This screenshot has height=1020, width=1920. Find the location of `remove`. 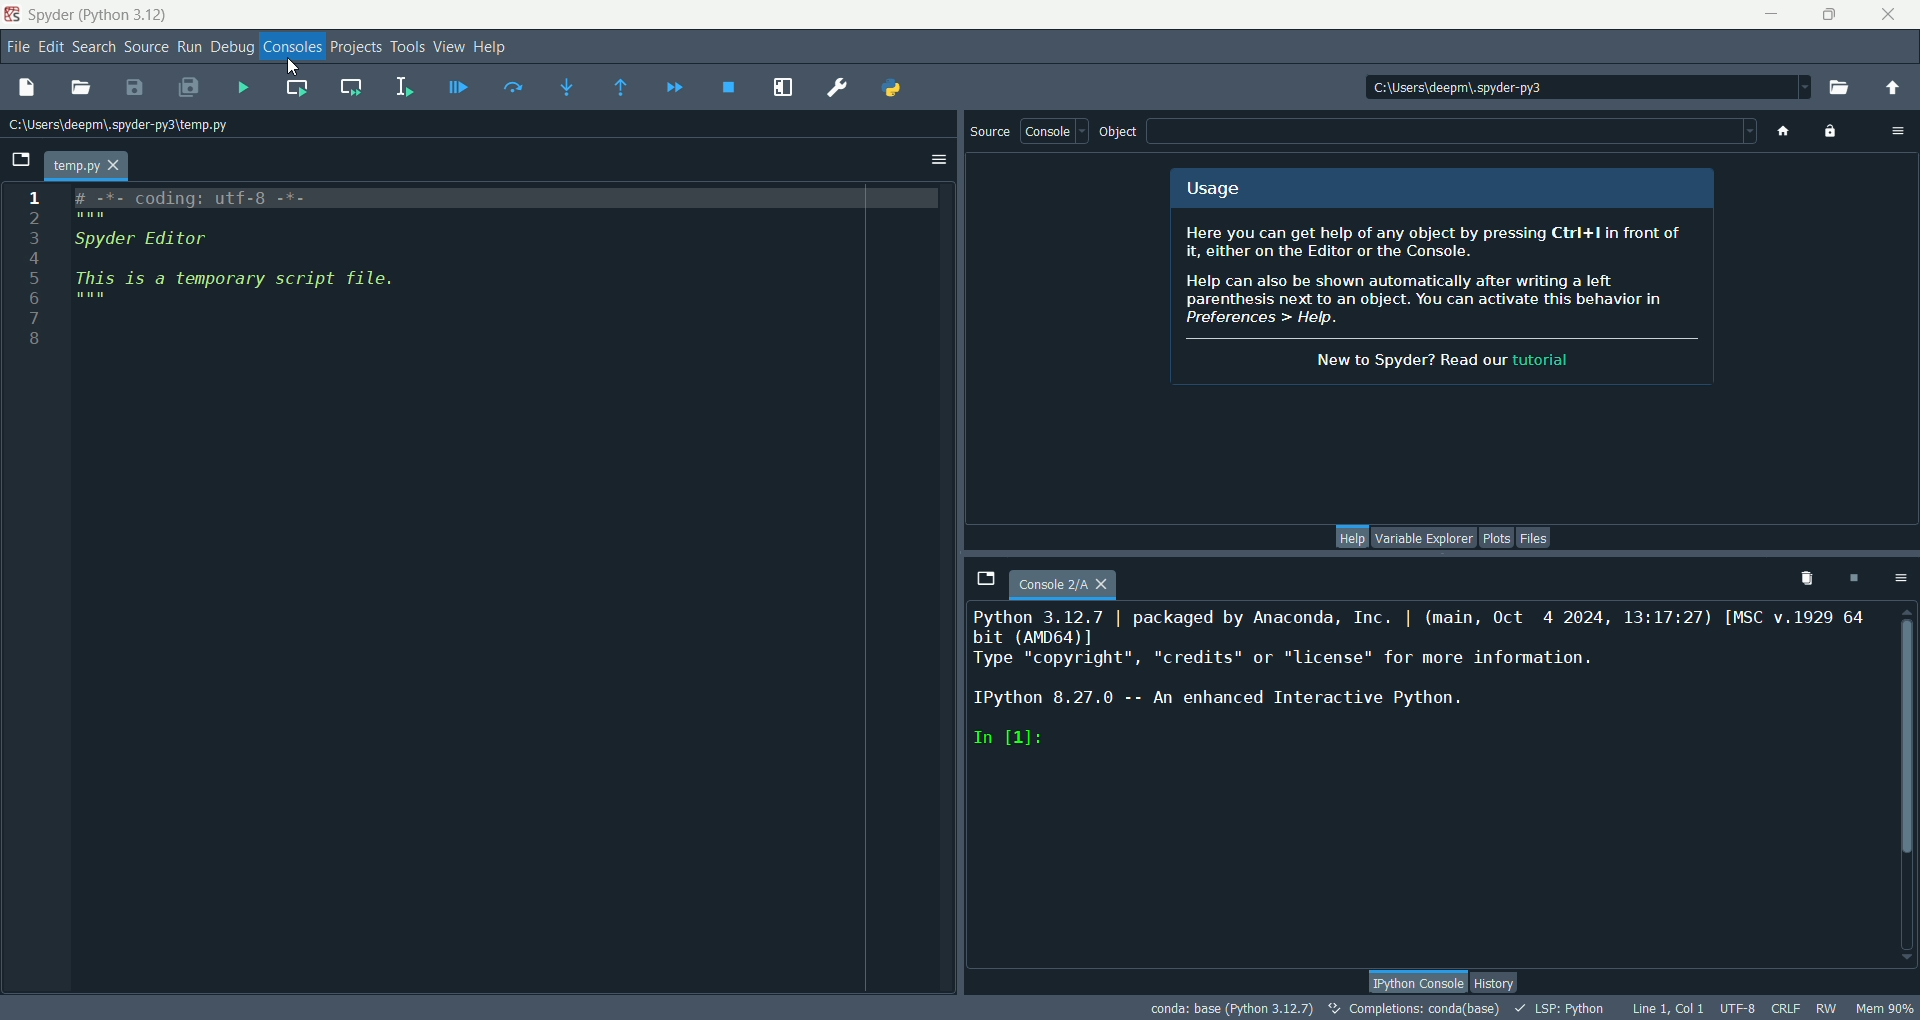

remove is located at coordinates (1803, 579).